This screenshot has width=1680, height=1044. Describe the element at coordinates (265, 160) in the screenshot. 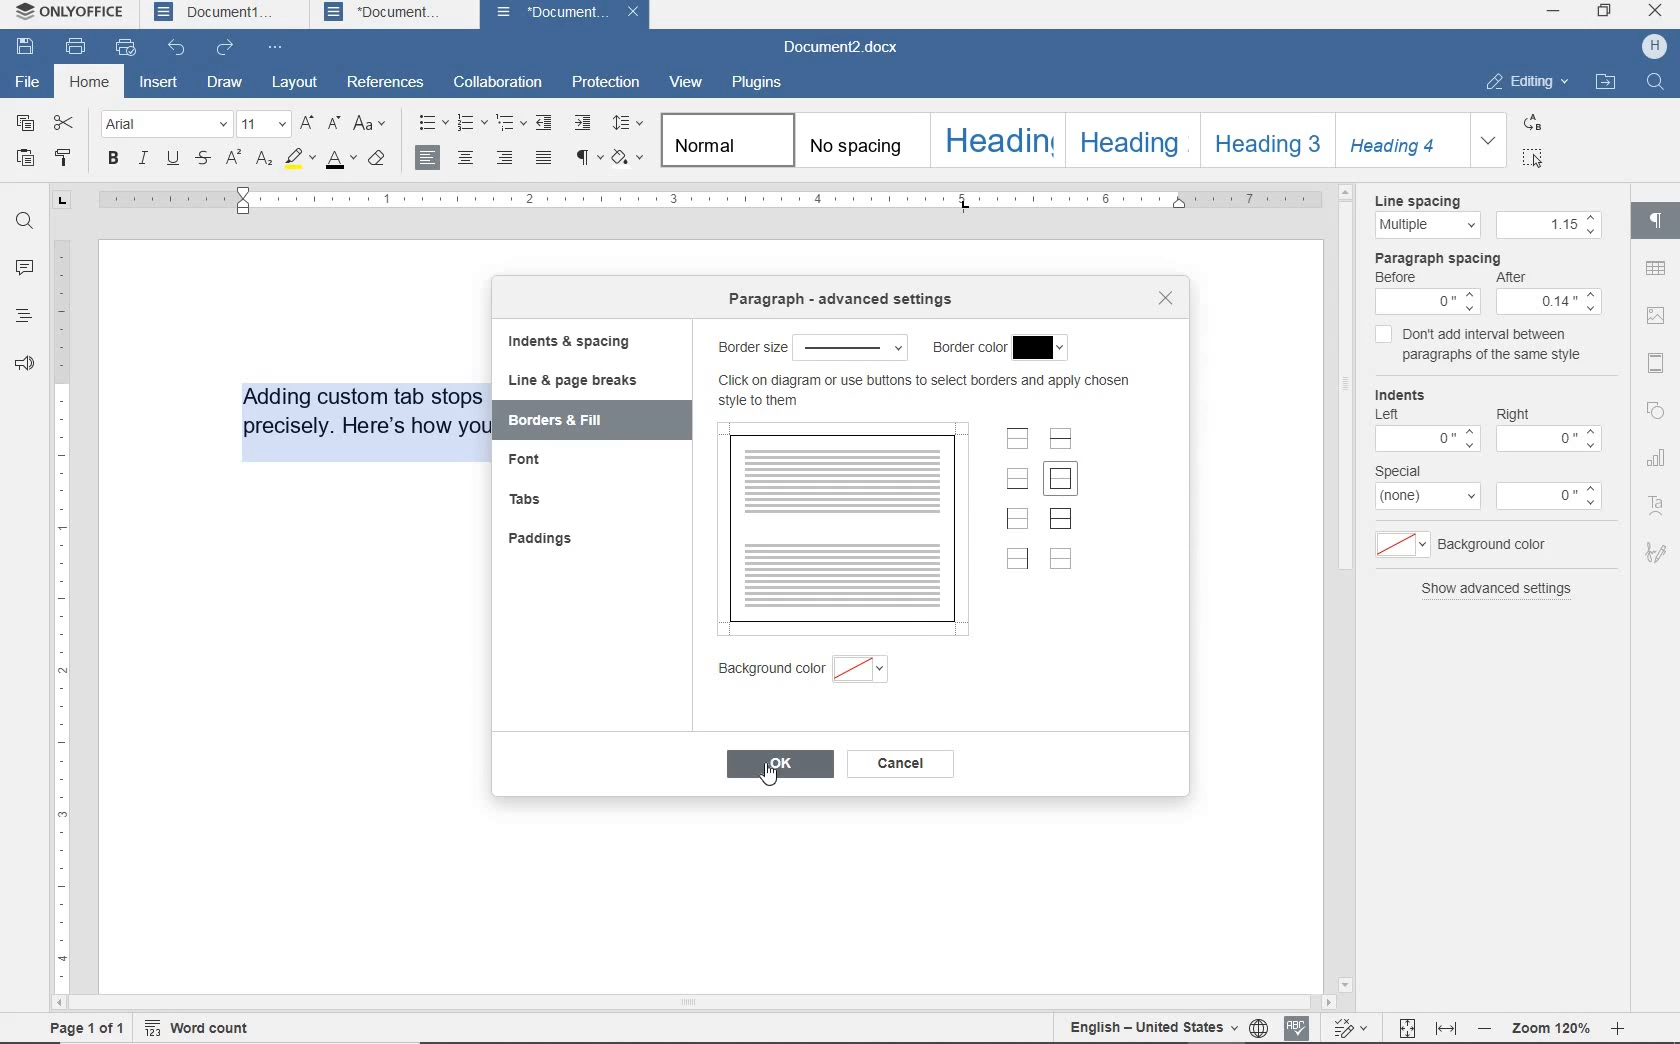

I see `subscript` at that location.